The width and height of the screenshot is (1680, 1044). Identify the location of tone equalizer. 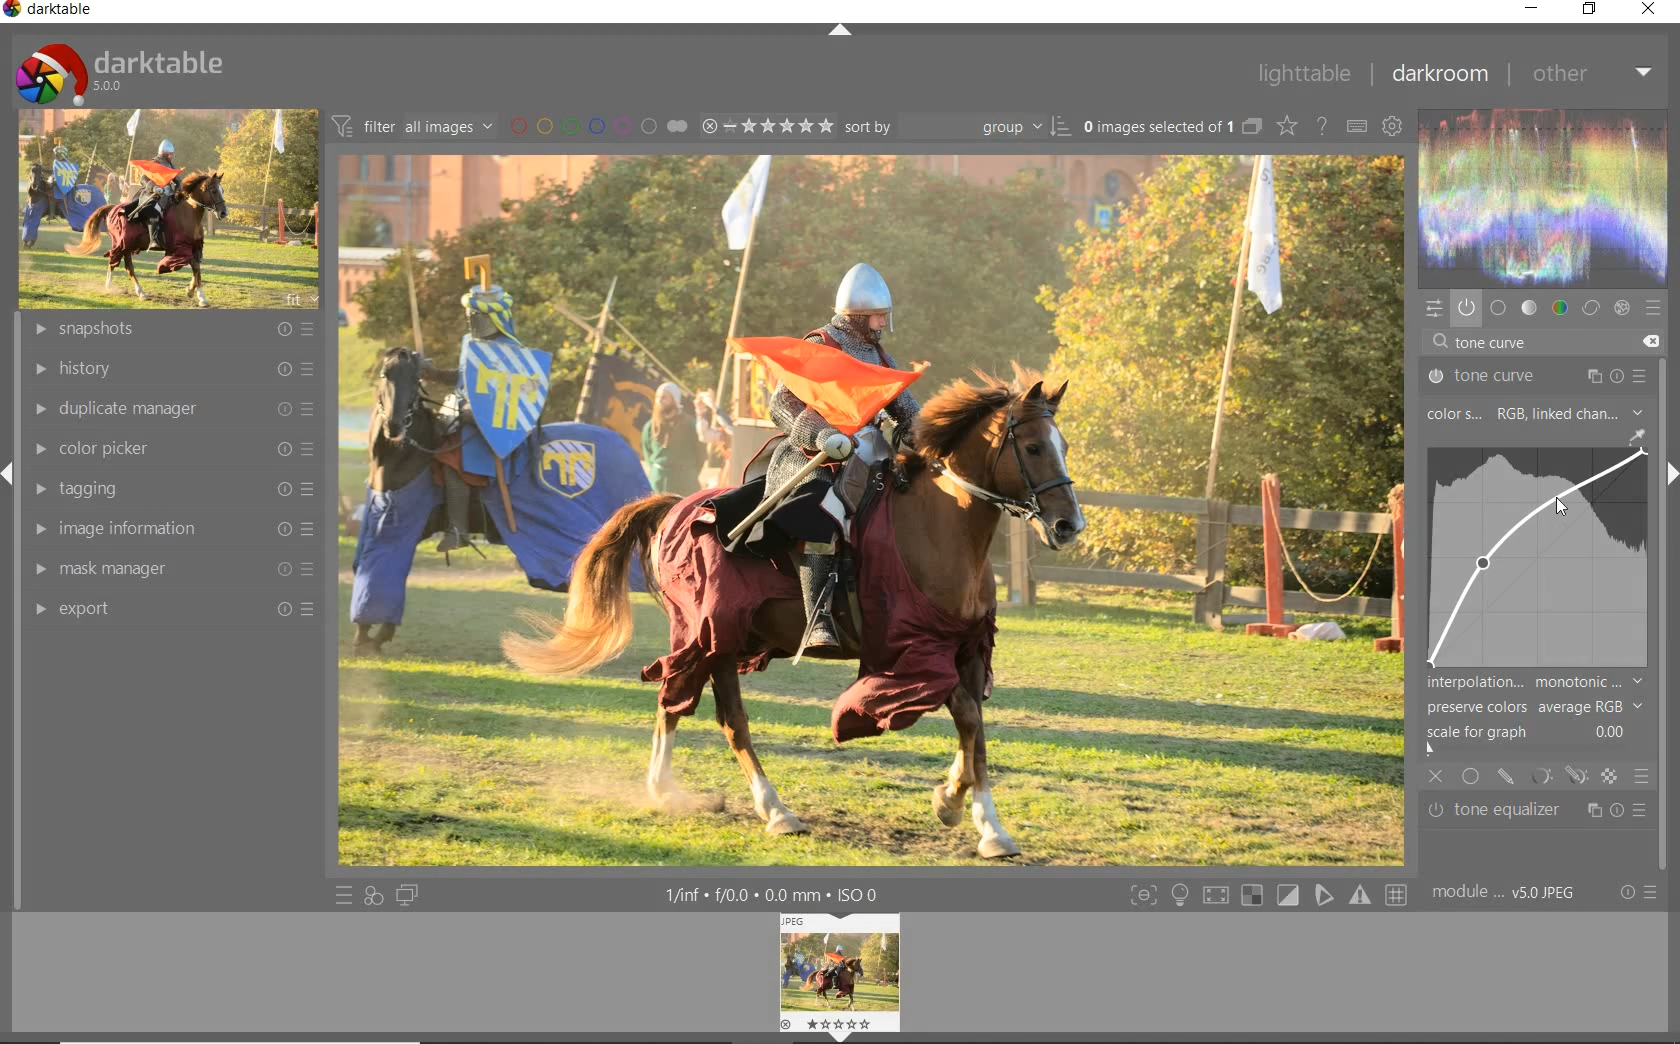
(1538, 811).